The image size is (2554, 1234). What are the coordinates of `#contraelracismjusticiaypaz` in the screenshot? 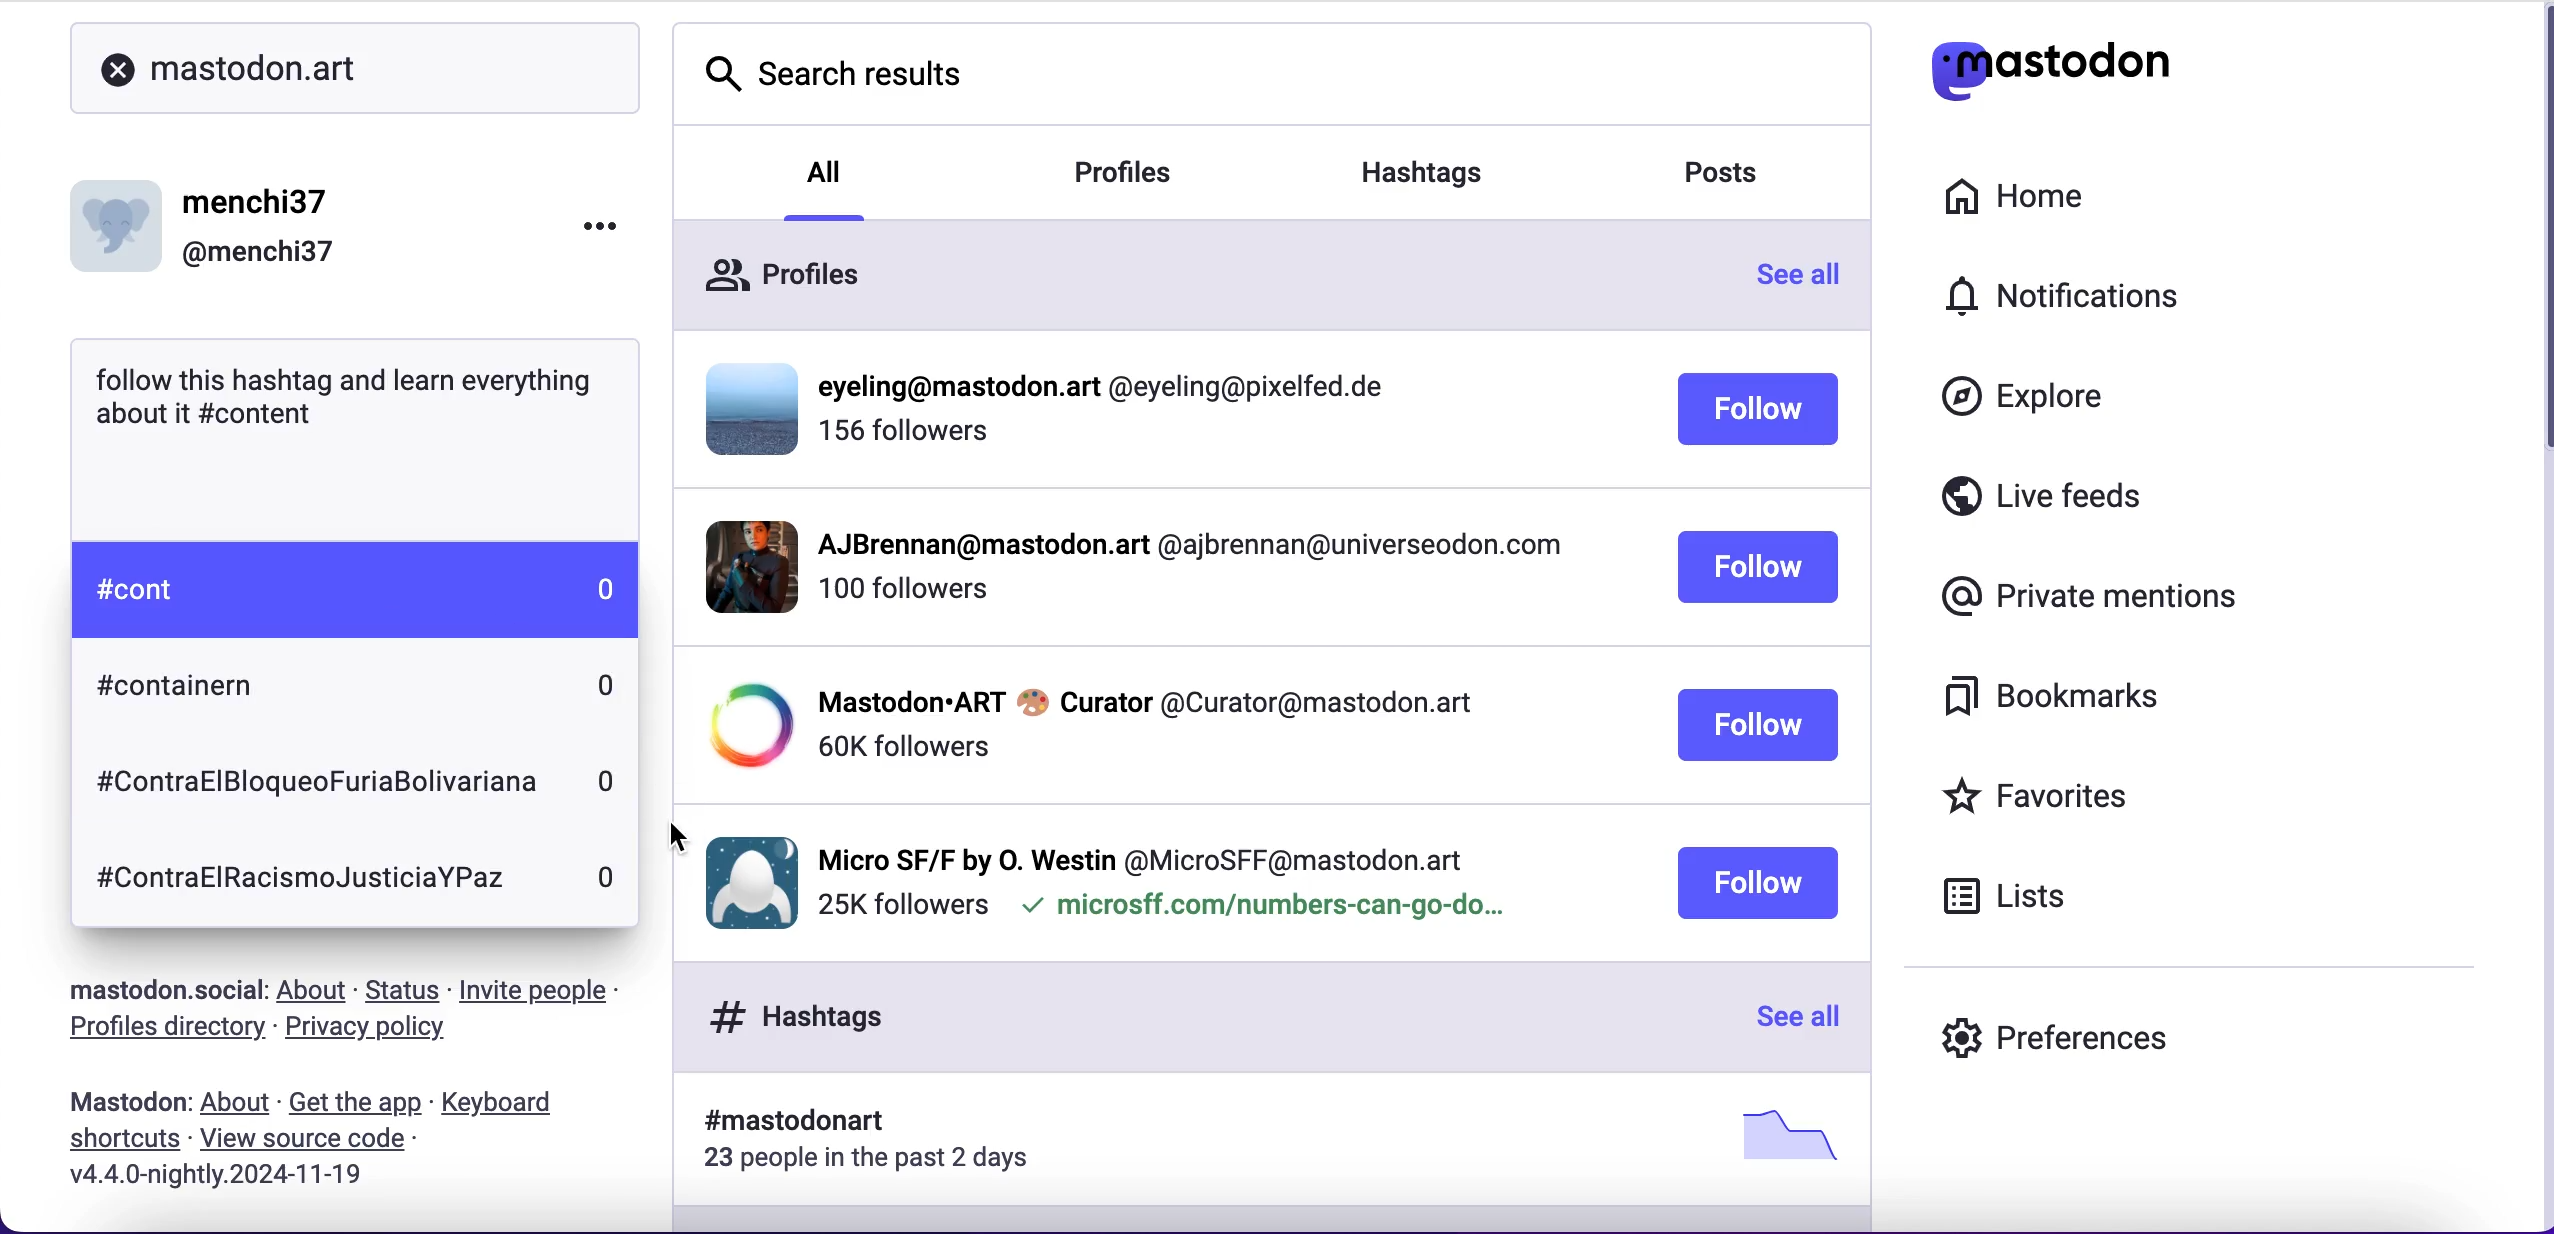 It's located at (298, 880).